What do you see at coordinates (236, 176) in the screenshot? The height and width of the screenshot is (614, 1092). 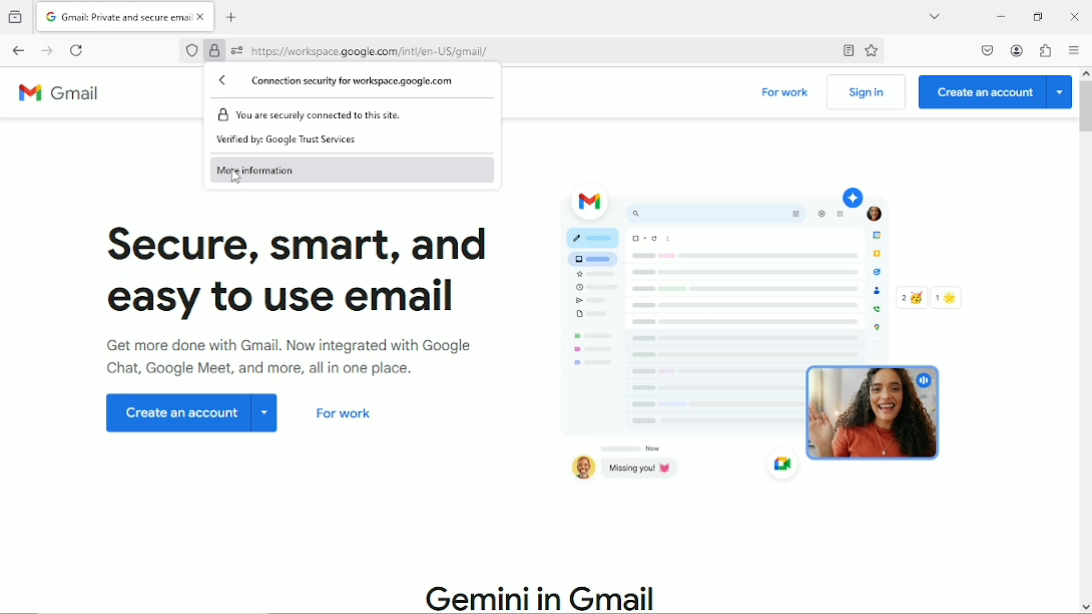 I see `cursor` at bounding box center [236, 176].